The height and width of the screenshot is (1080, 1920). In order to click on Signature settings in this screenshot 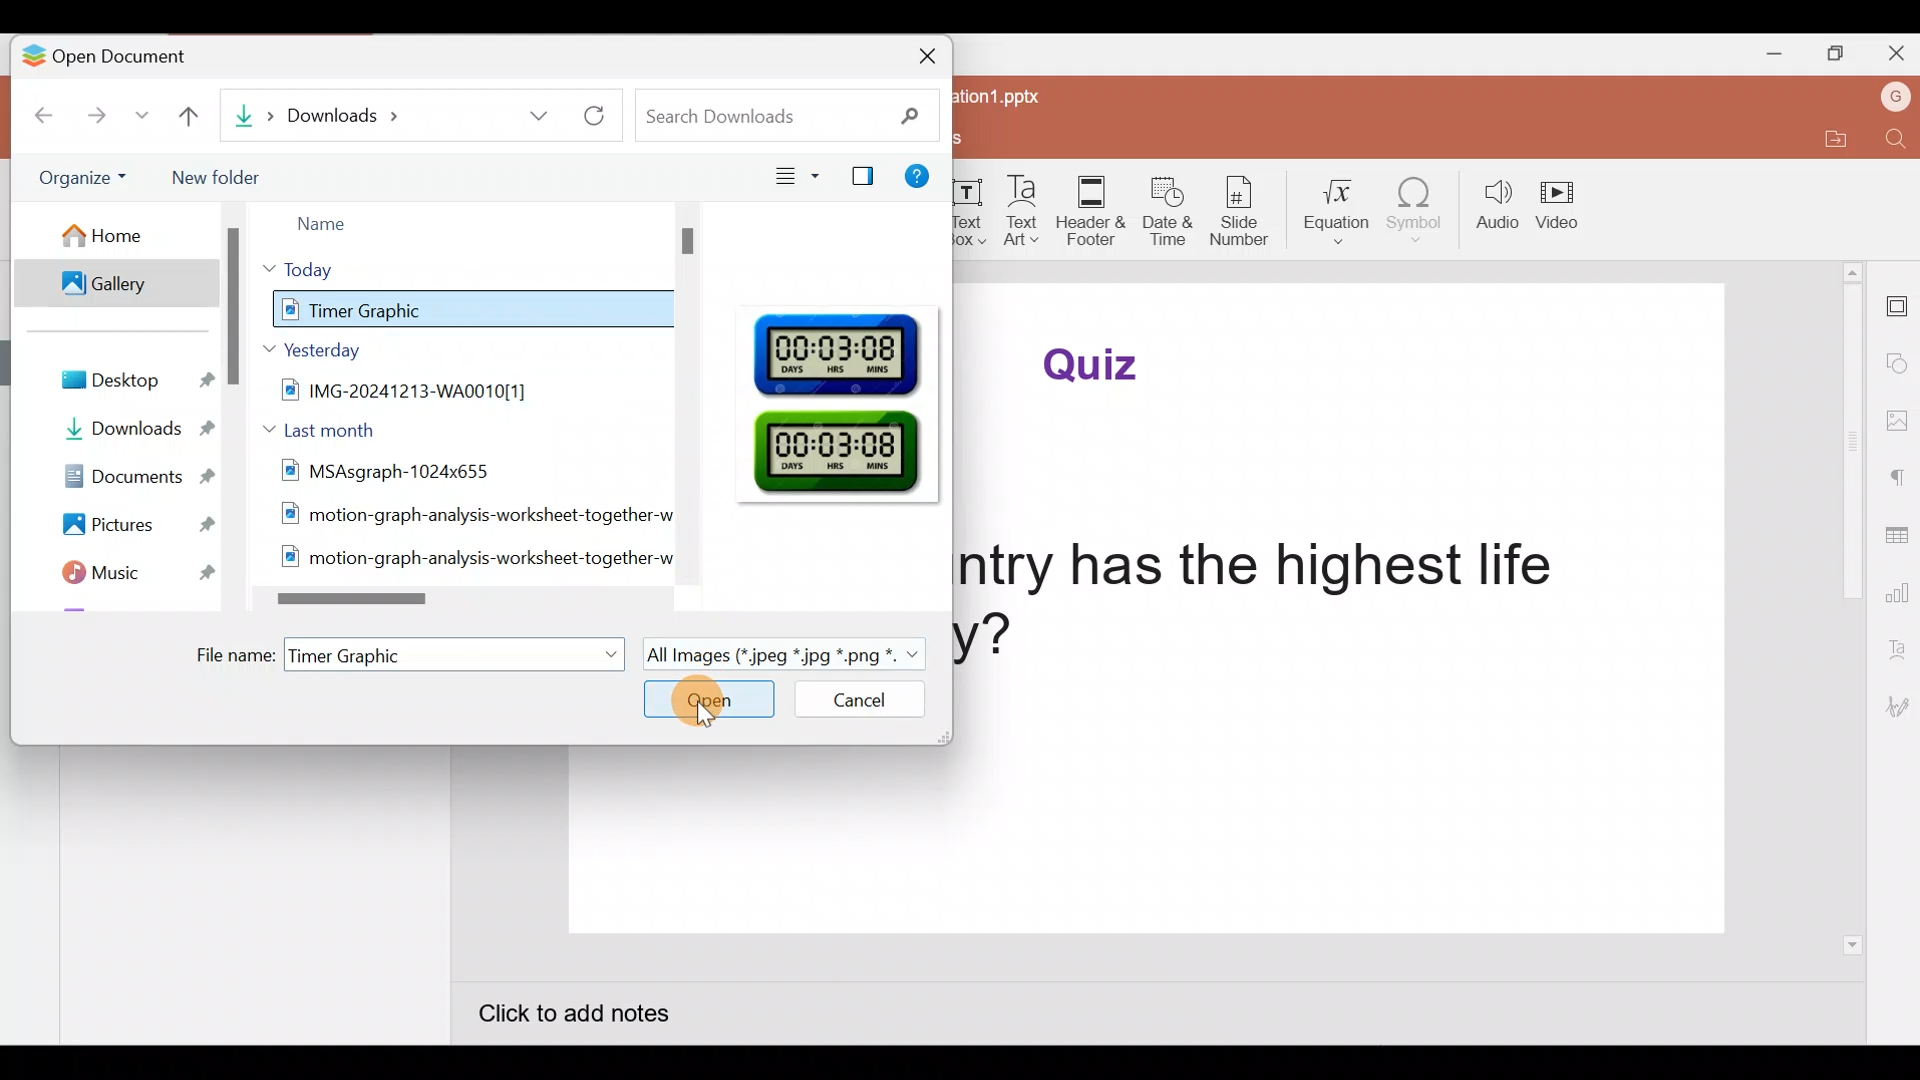, I will do `click(1898, 707)`.